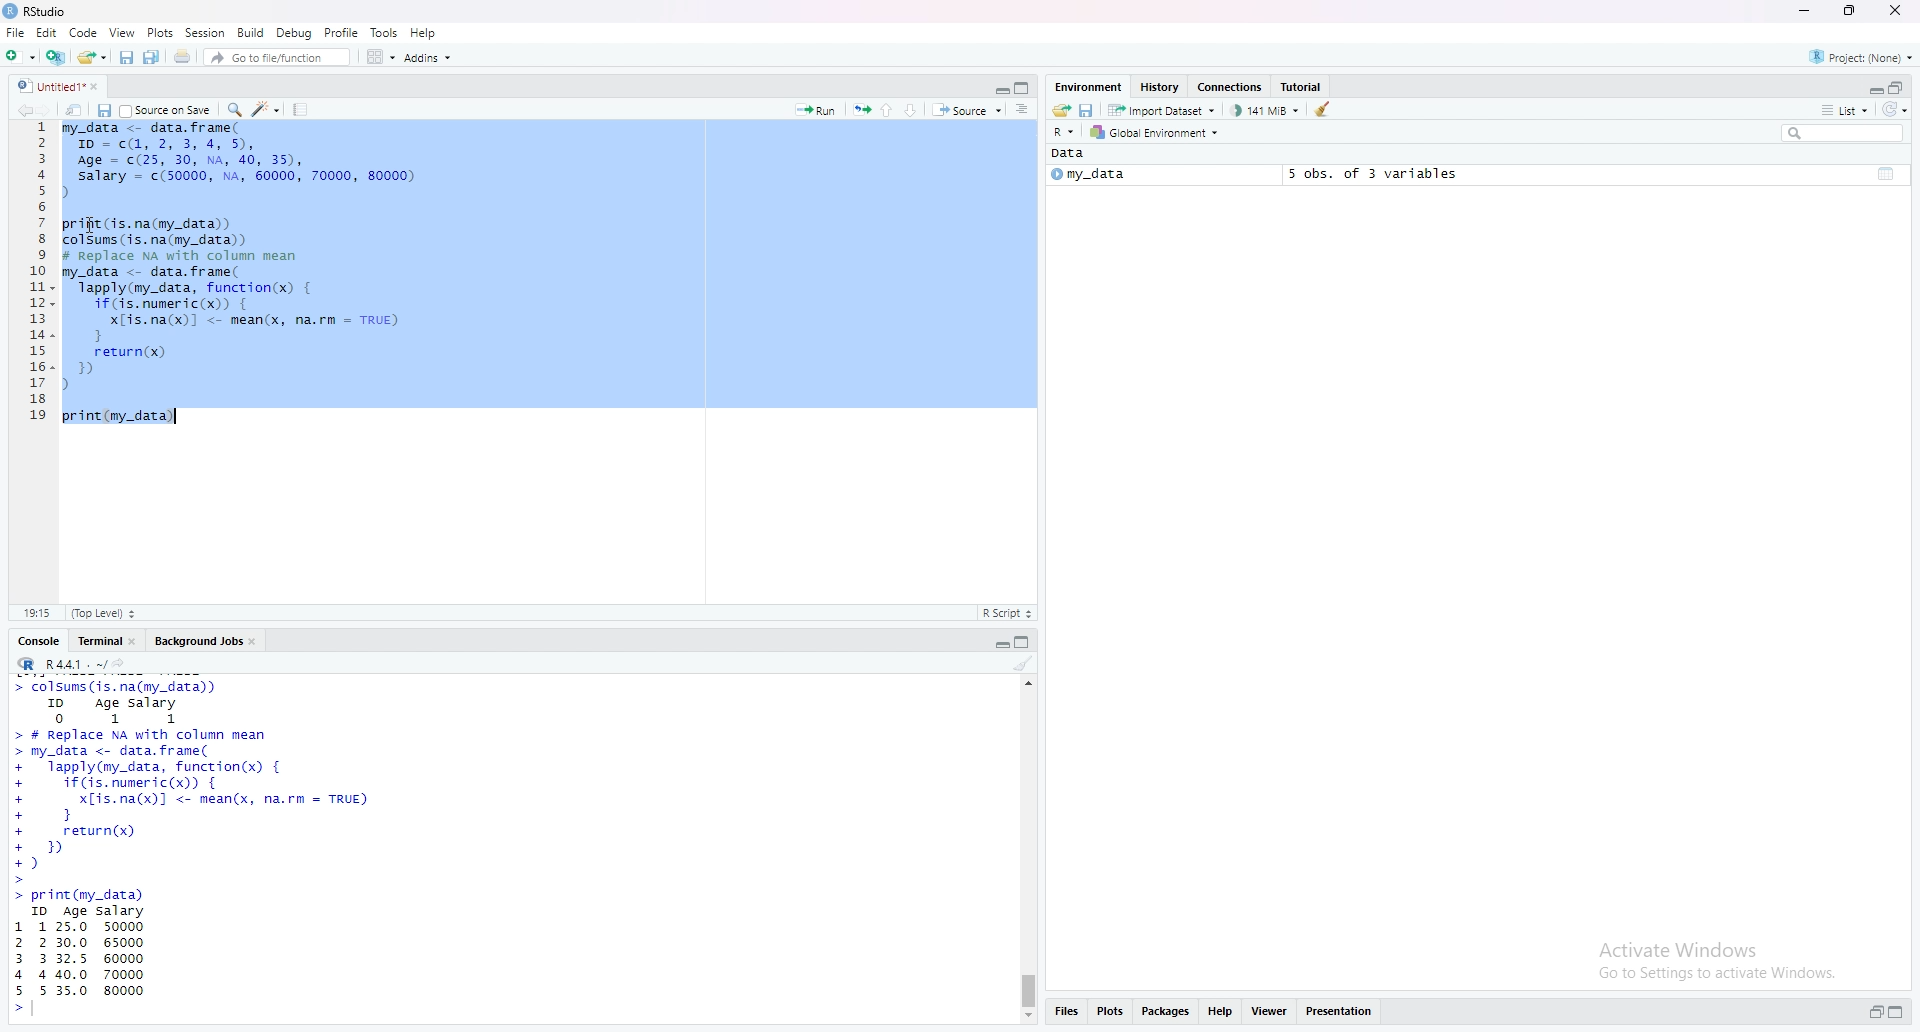 This screenshot has height=1032, width=1920. What do you see at coordinates (61, 665) in the screenshot?
I see `R 4.4.1` at bounding box center [61, 665].